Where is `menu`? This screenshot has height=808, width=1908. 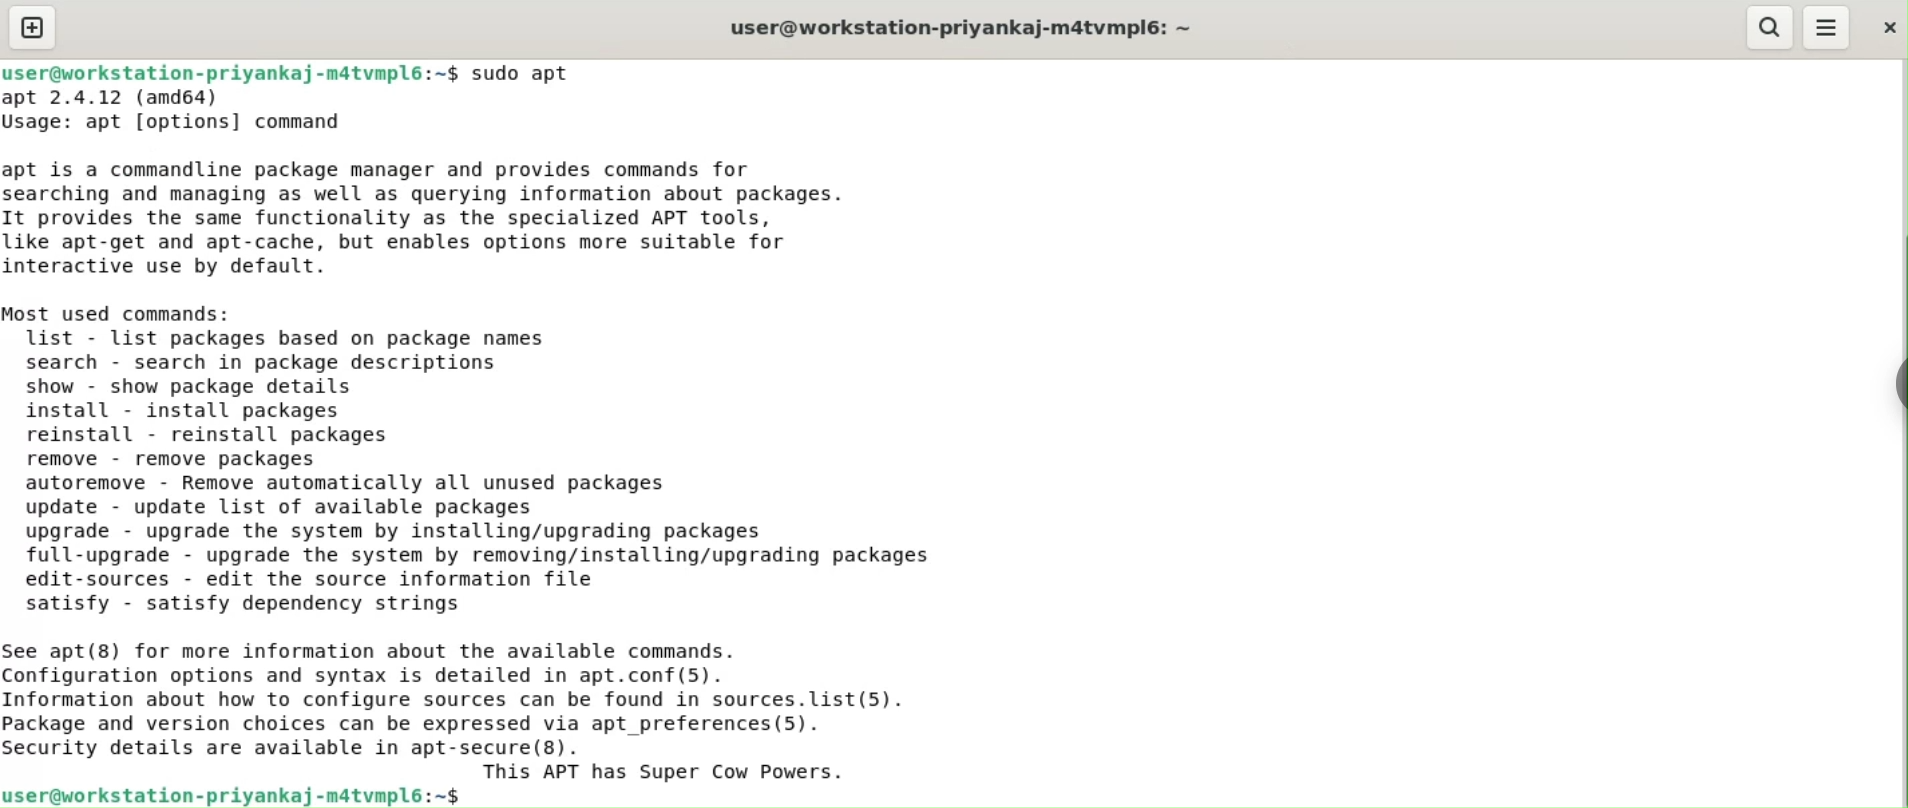 menu is located at coordinates (1828, 27).